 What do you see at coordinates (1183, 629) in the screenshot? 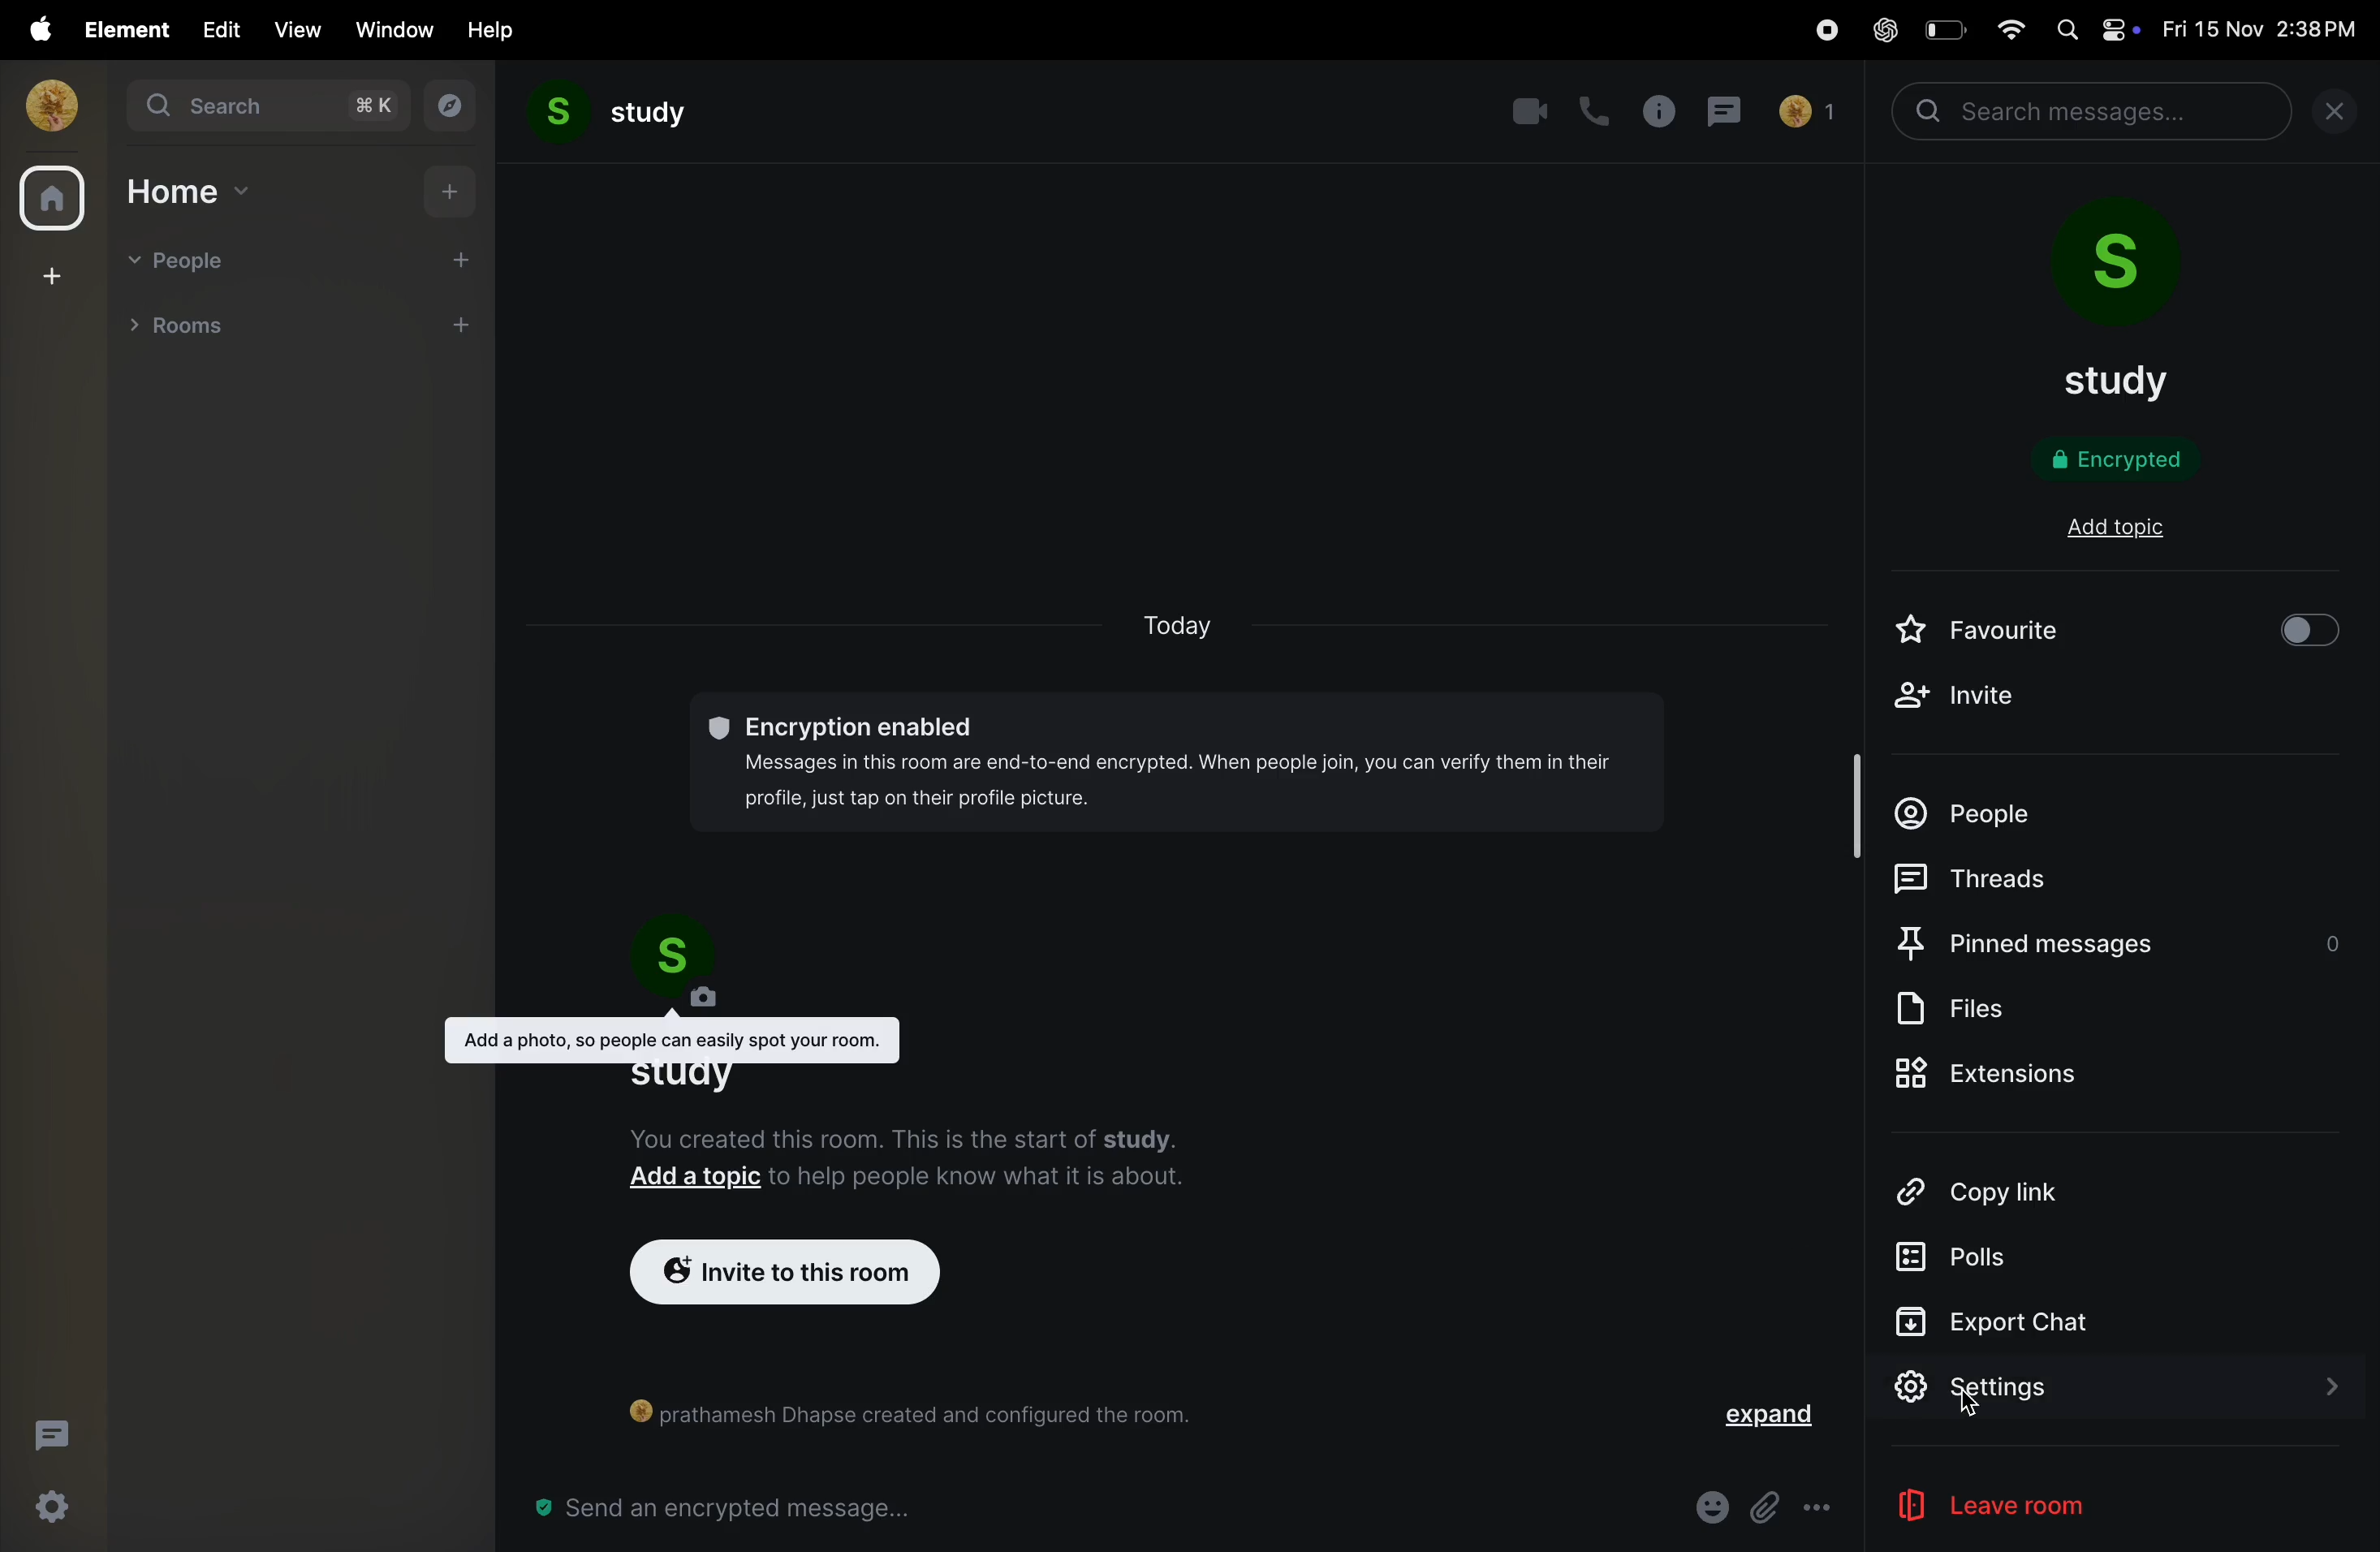
I see `Today` at bounding box center [1183, 629].